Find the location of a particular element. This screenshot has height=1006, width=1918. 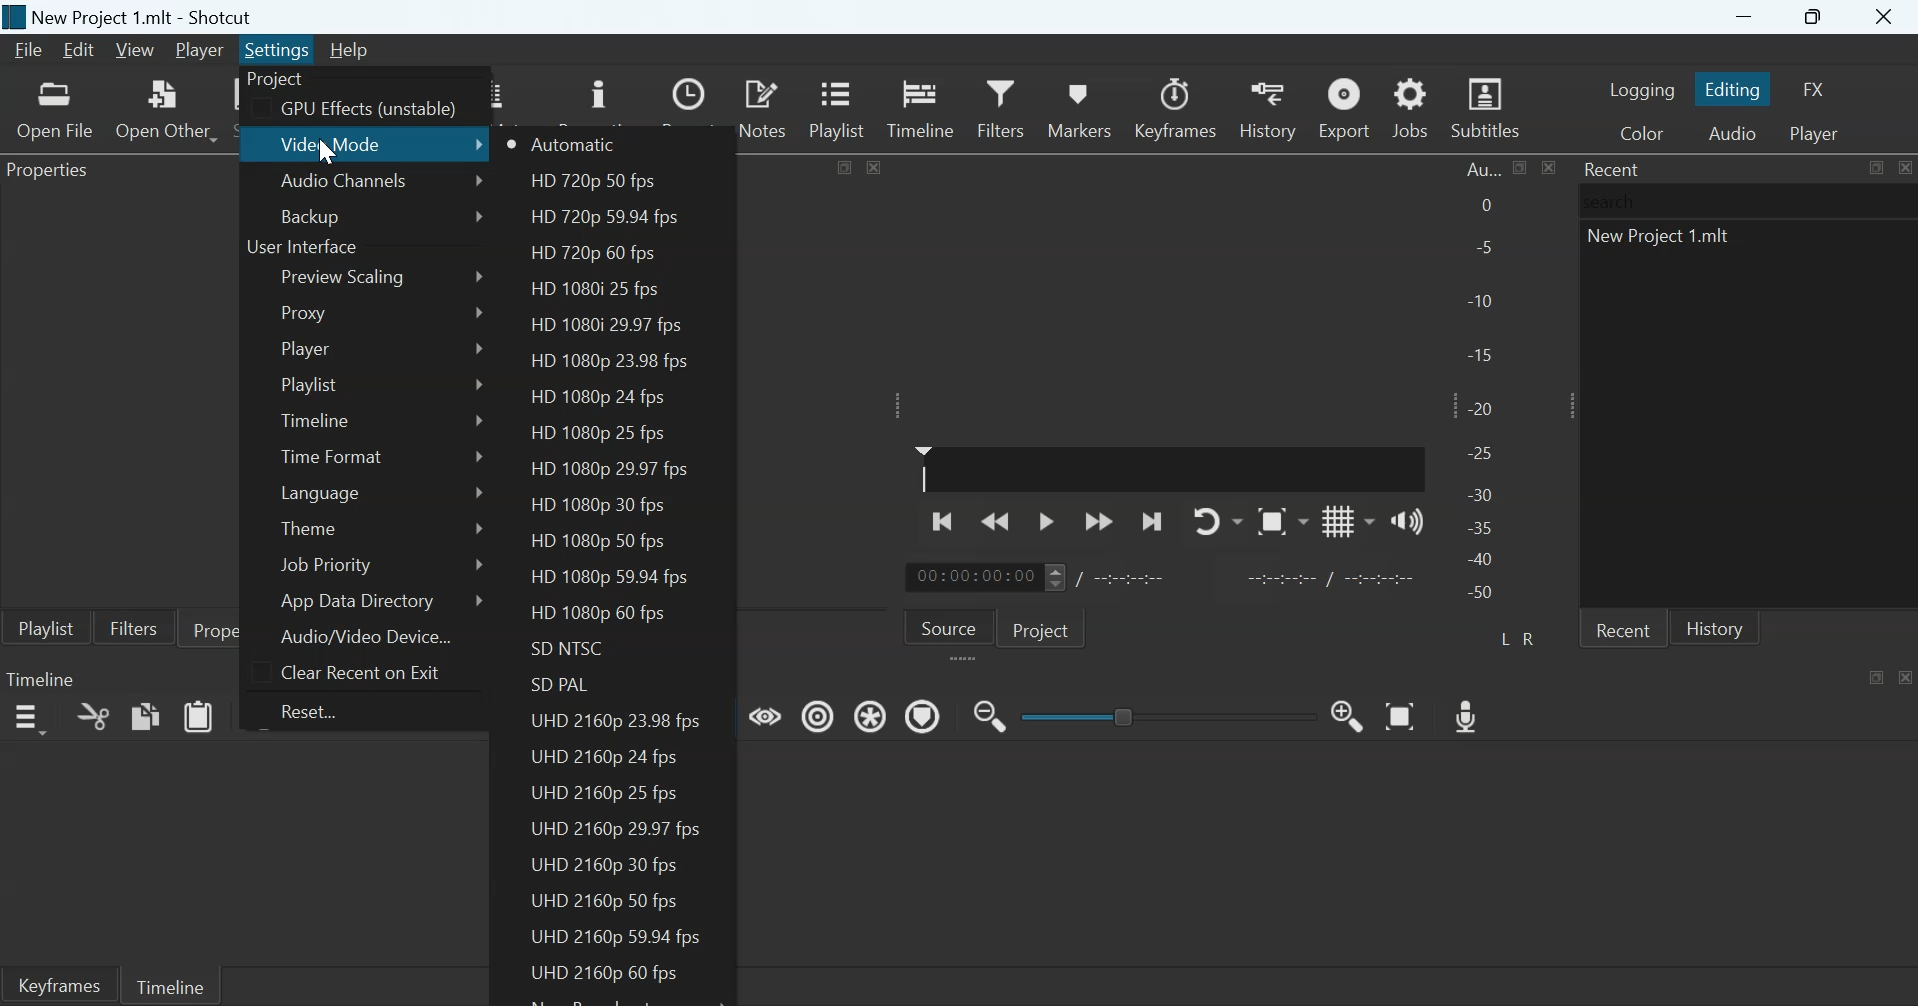

Maximize is located at coordinates (1816, 18).